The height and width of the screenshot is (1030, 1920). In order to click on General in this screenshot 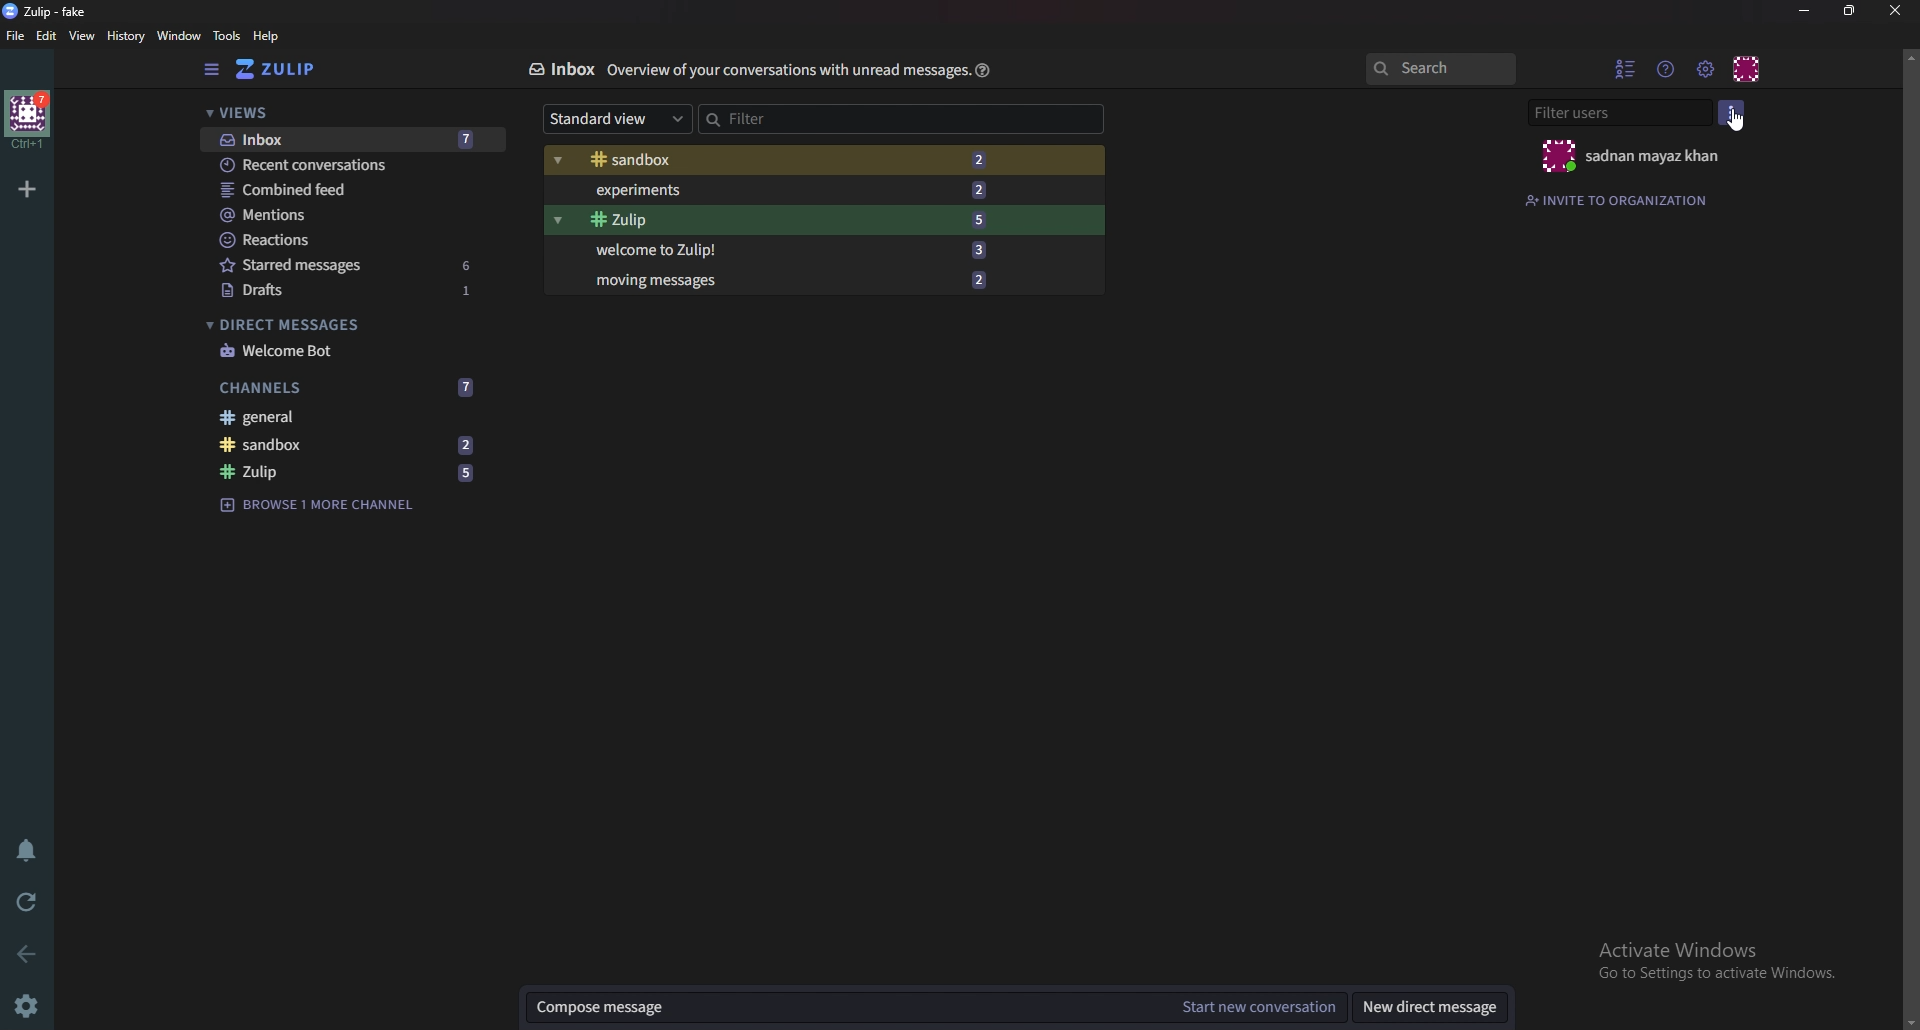, I will do `click(346, 417)`.